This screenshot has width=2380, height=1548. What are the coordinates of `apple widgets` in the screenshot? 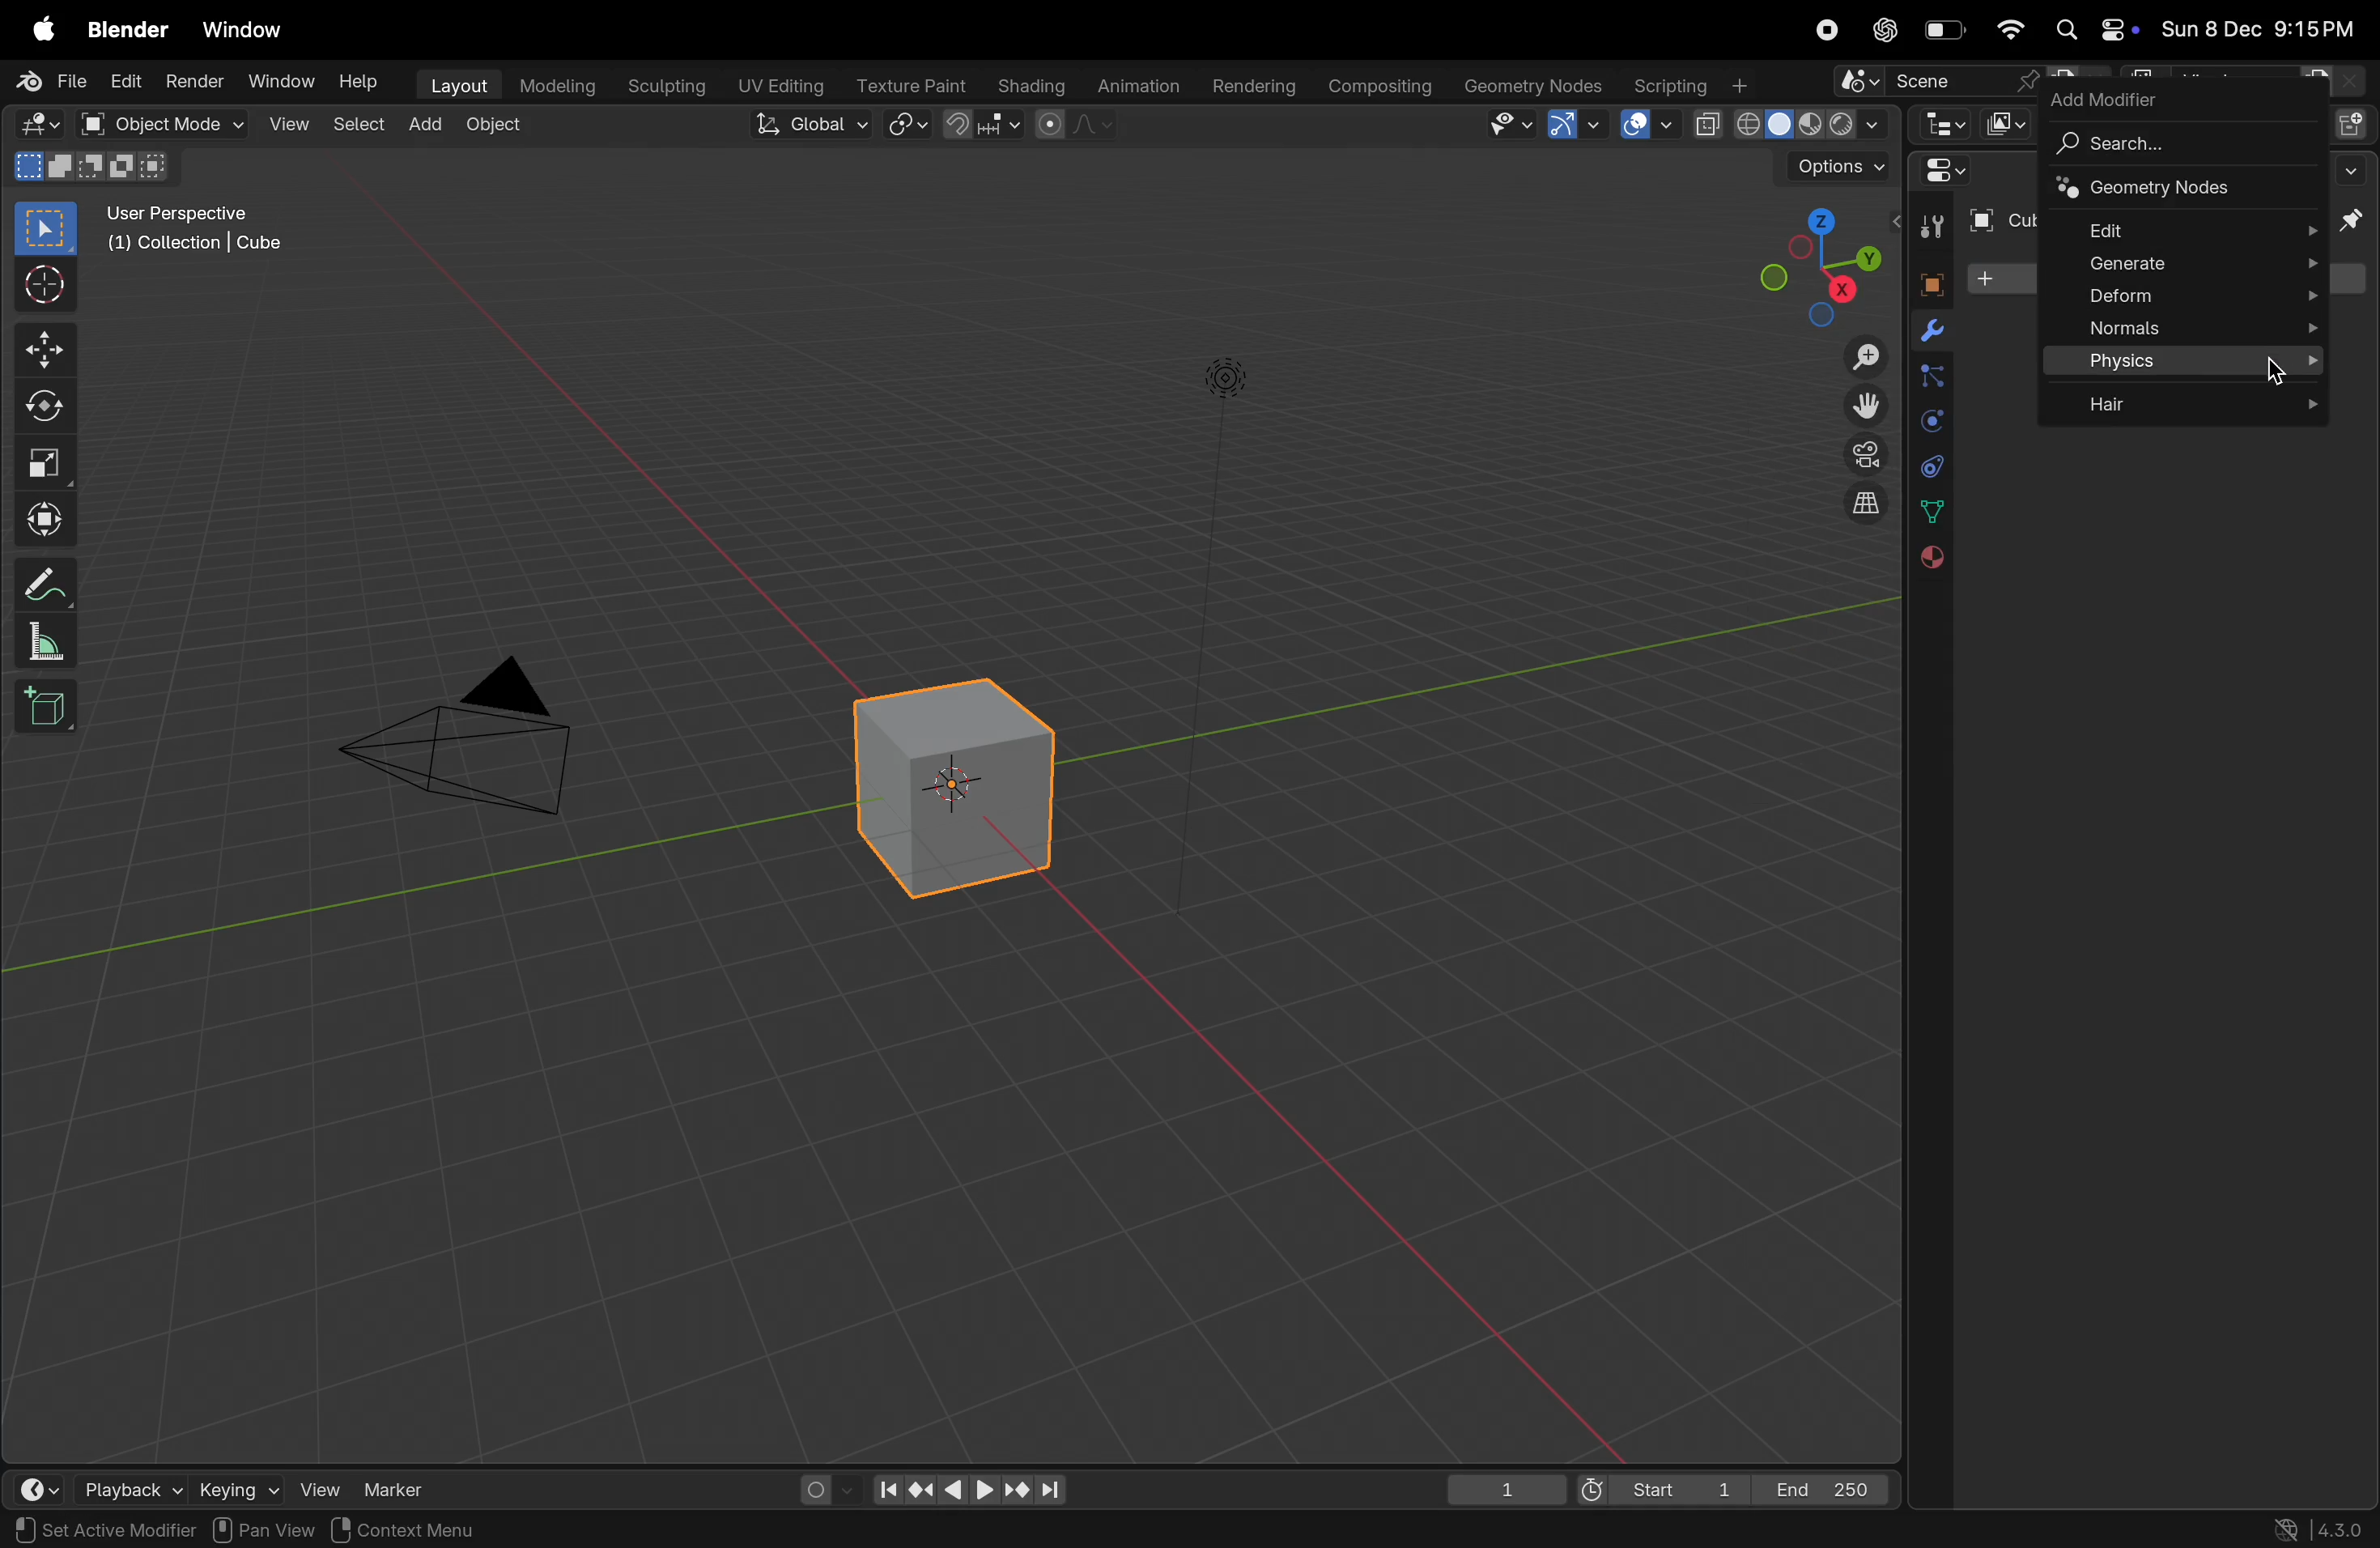 It's located at (2090, 31).